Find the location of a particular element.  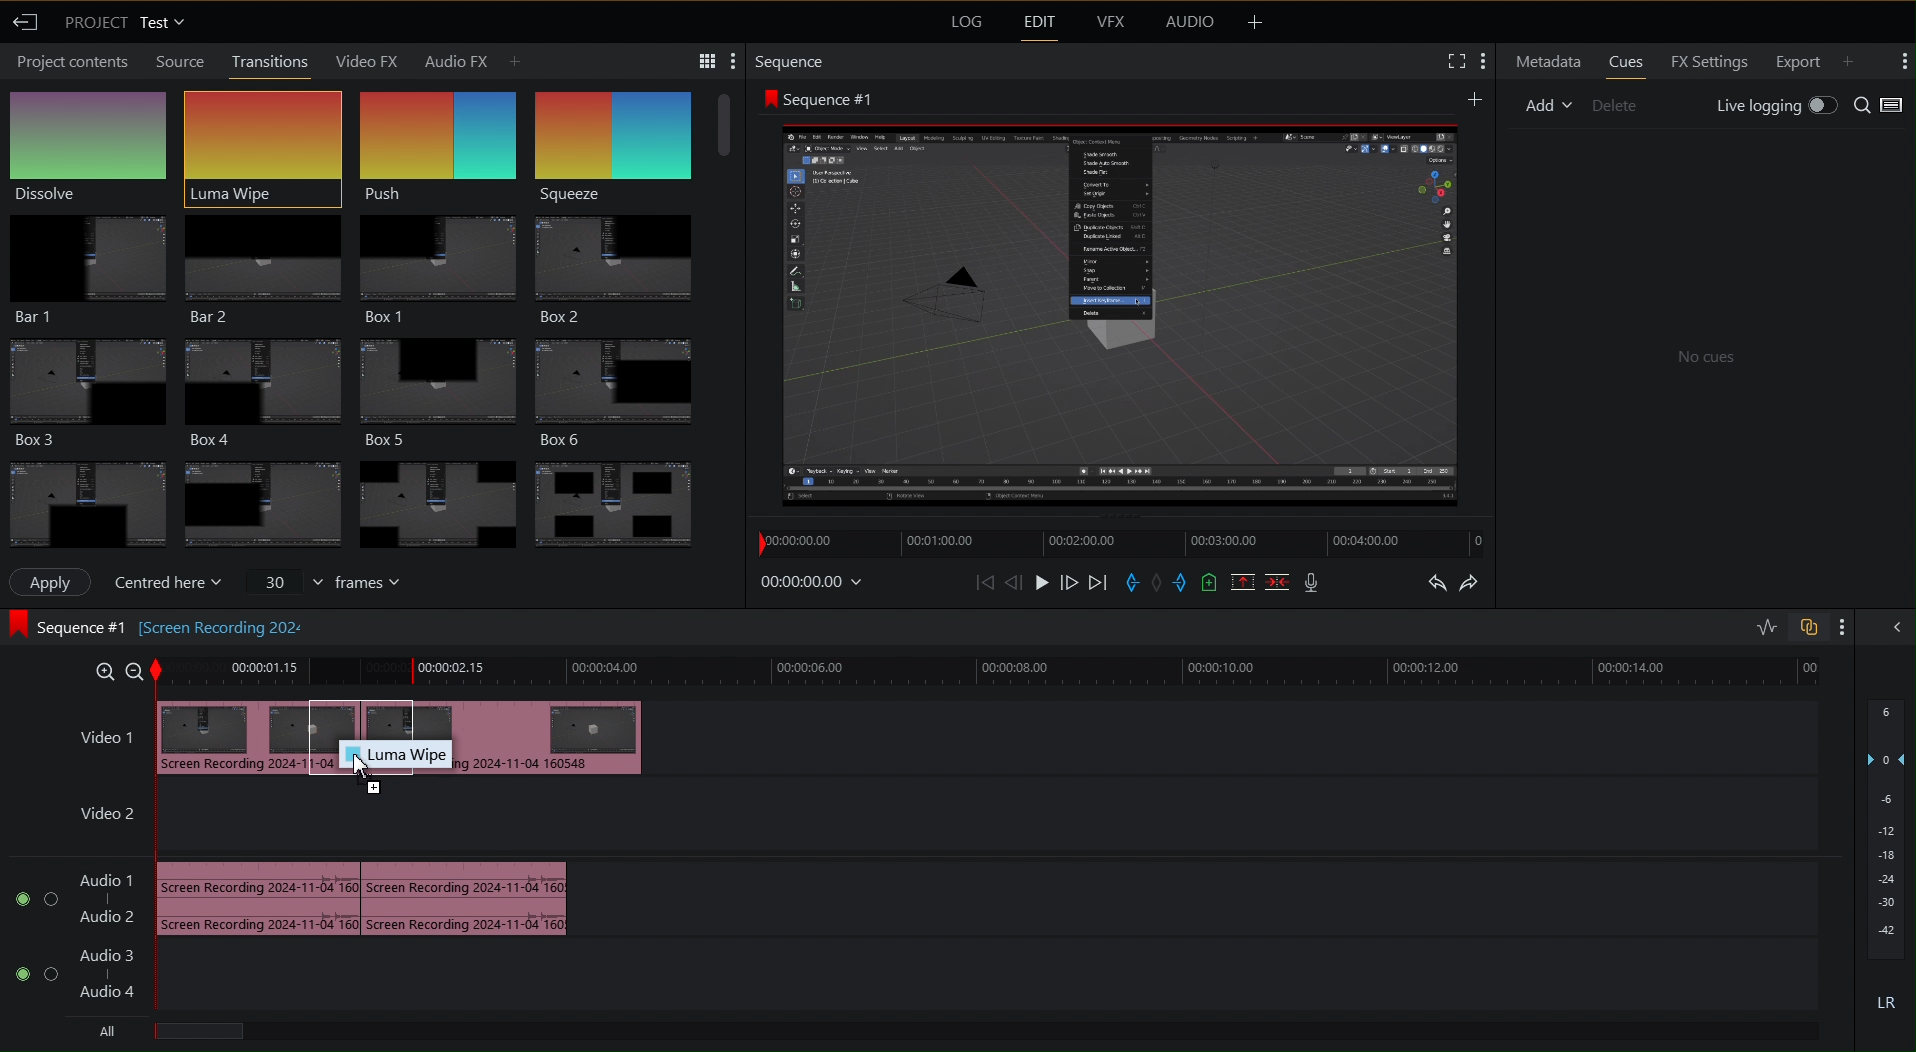

Mic is located at coordinates (1311, 582).